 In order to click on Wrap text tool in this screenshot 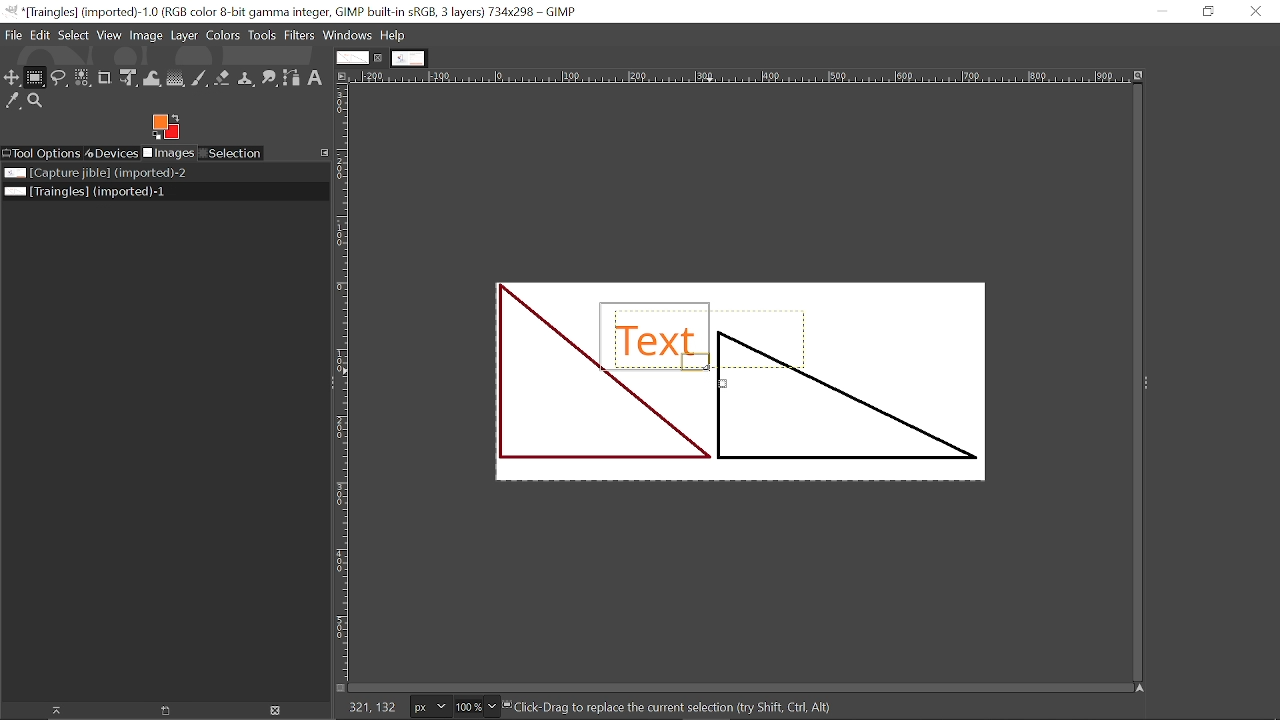, I will do `click(152, 78)`.